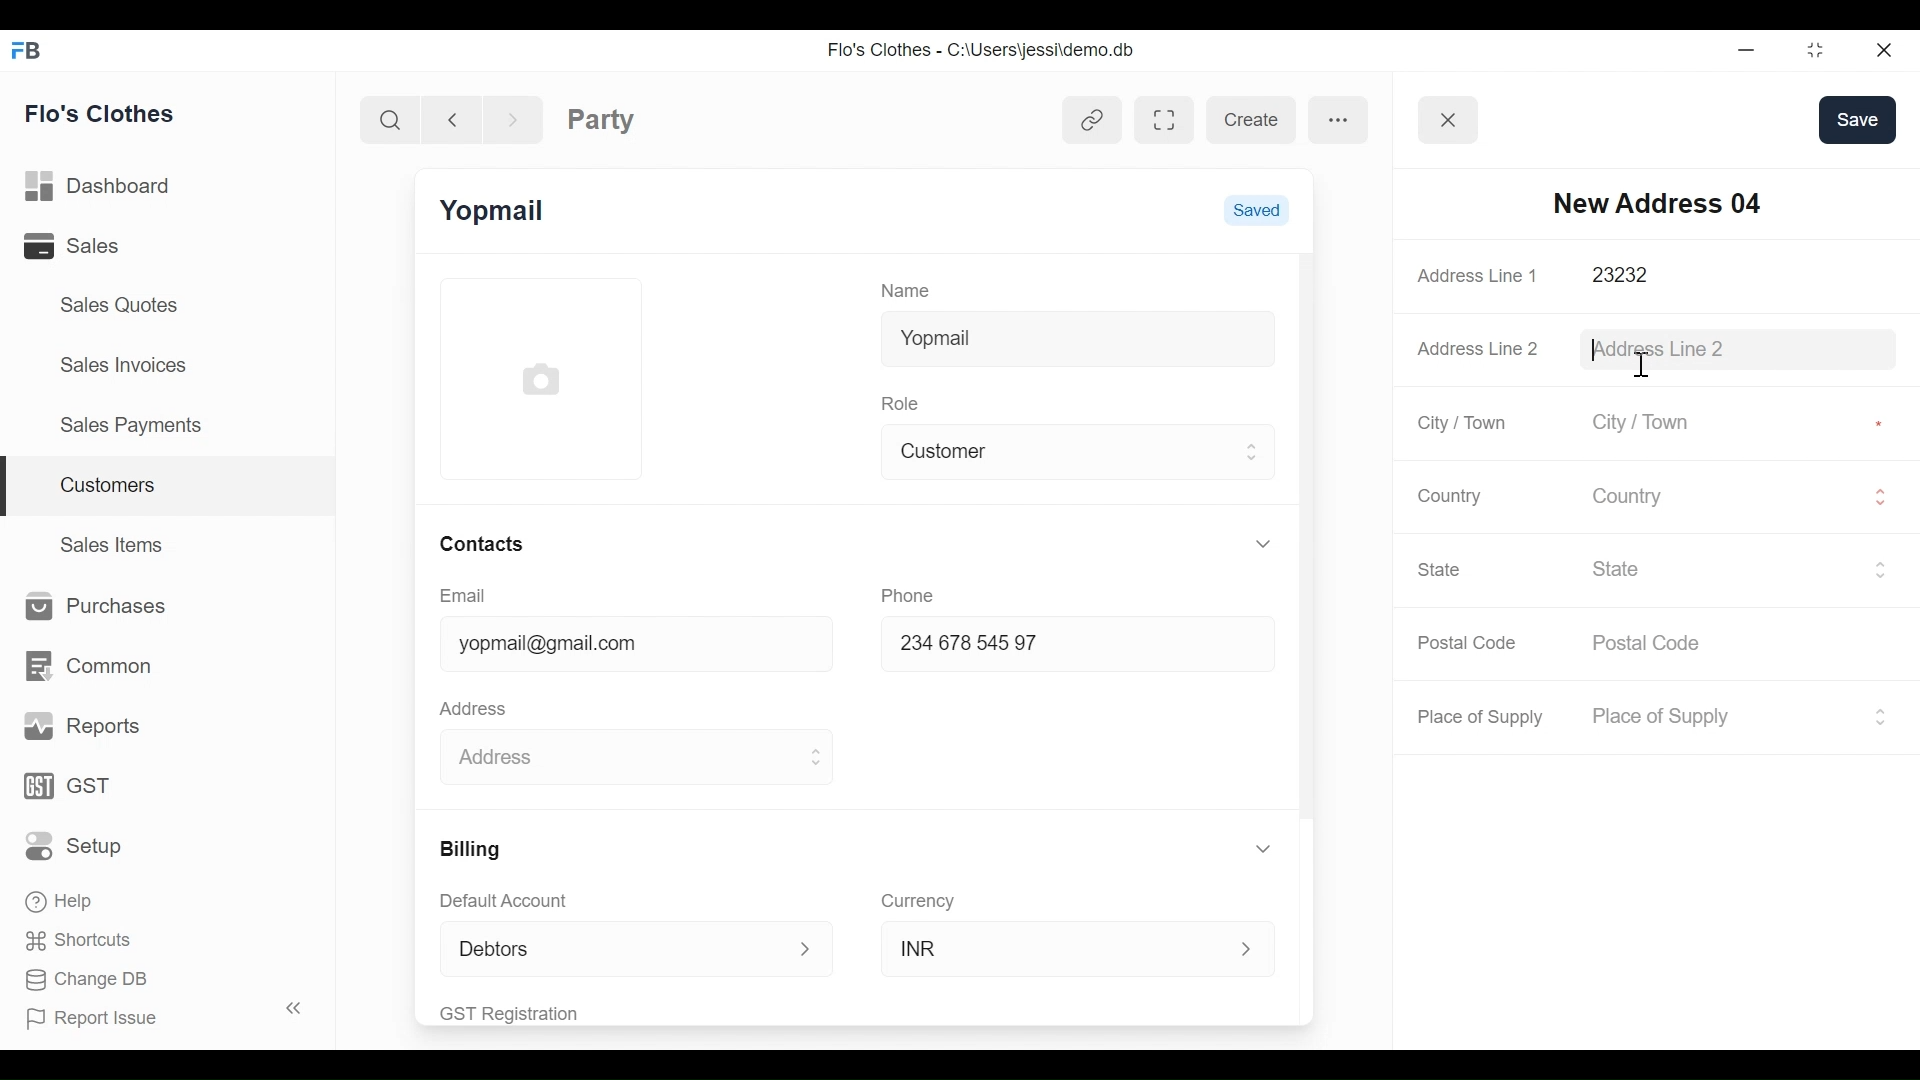 Image resolution: width=1920 pixels, height=1080 pixels. Describe the element at coordinates (1668, 424) in the screenshot. I see `City / Town` at that location.